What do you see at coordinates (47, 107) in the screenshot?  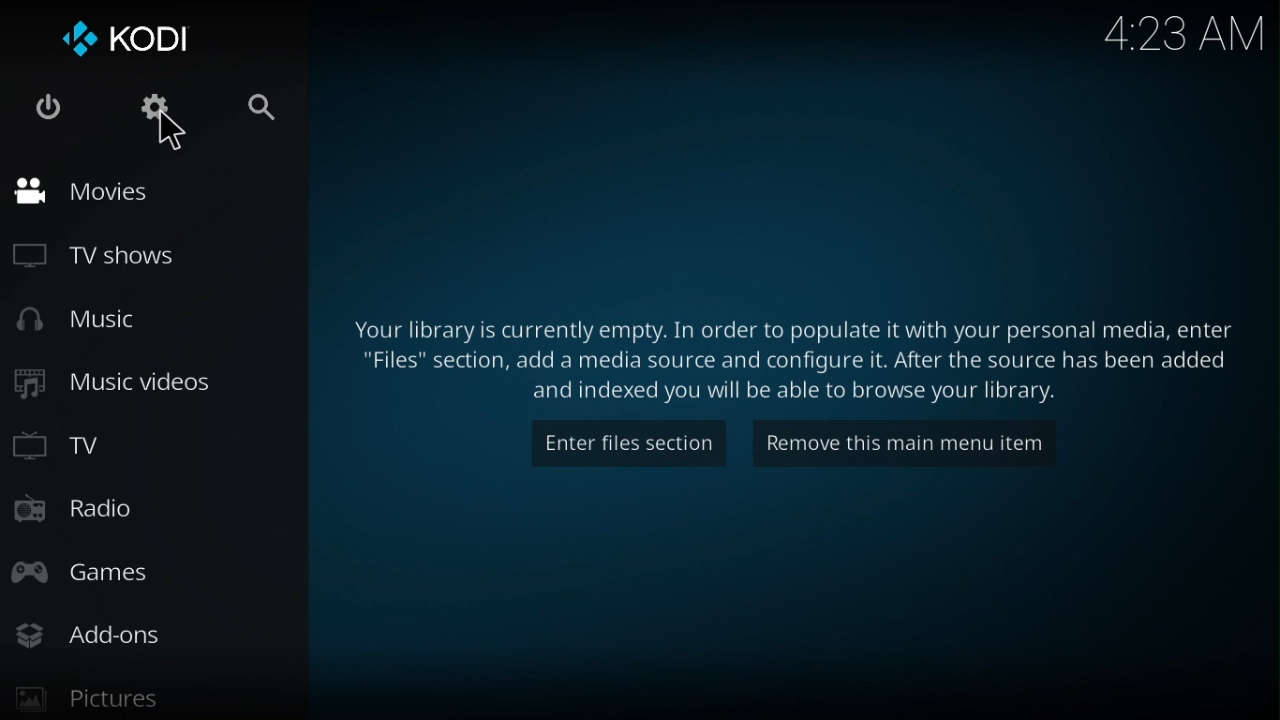 I see `Power` at bounding box center [47, 107].